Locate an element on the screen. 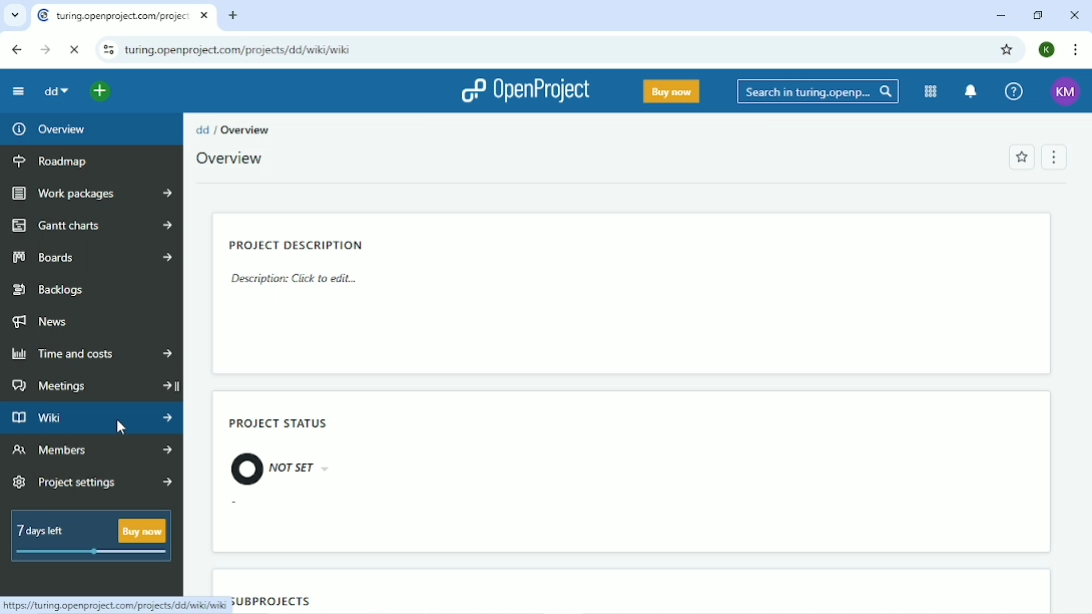  Restore down is located at coordinates (1036, 14).